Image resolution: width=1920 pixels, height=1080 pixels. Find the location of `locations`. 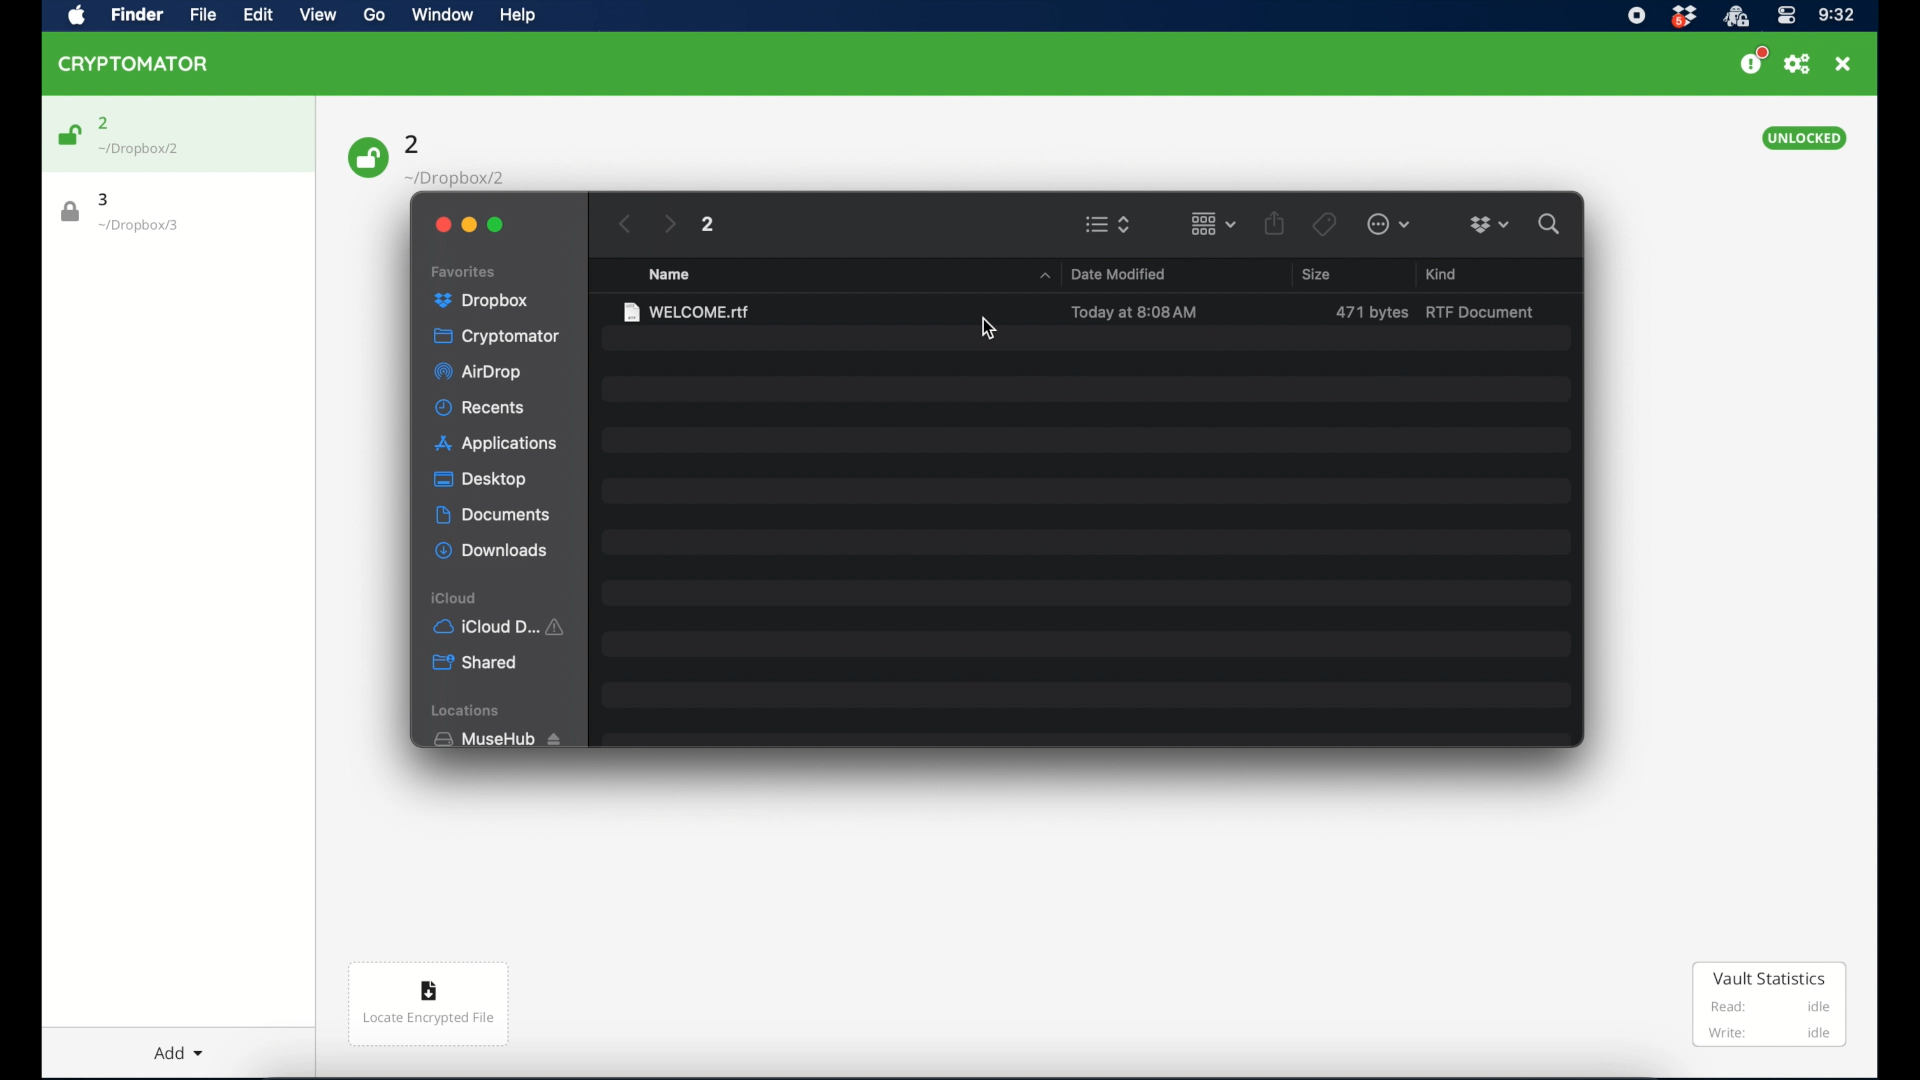

locations is located at coordinates (467, 710).